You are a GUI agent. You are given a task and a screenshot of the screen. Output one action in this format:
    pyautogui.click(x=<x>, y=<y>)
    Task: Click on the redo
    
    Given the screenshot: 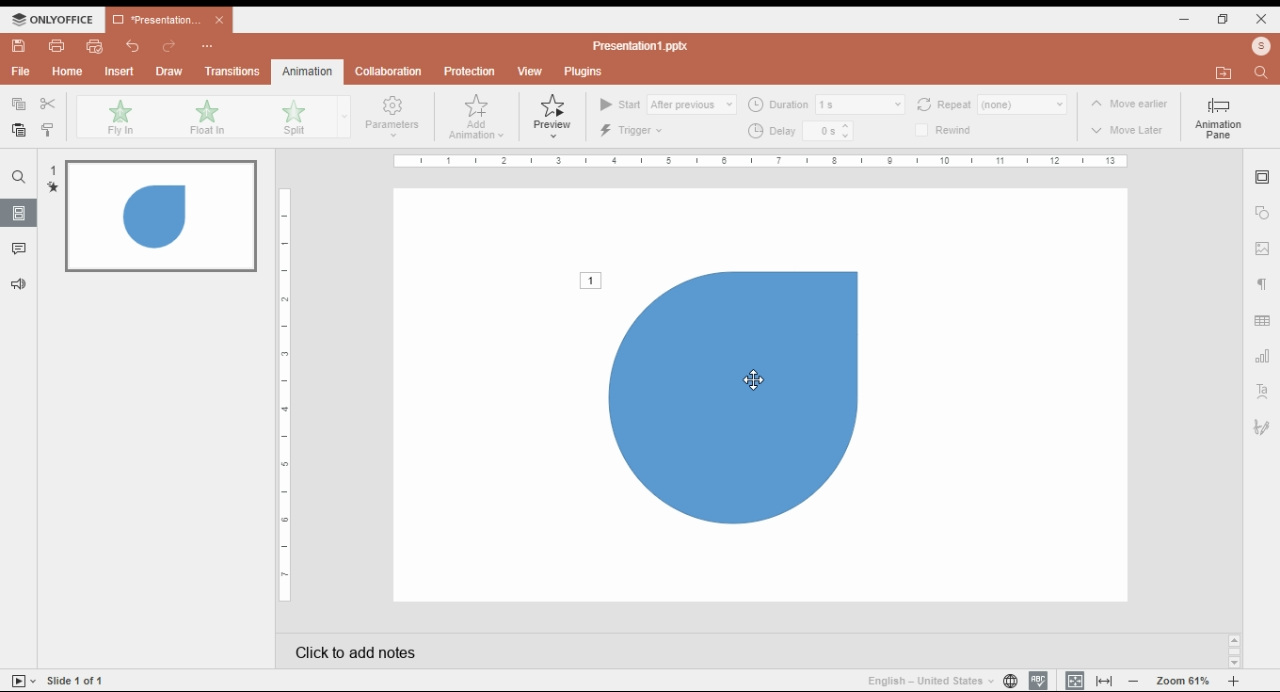 What is the action you would take?
    pyautogui.click(x=170, y=47)
    